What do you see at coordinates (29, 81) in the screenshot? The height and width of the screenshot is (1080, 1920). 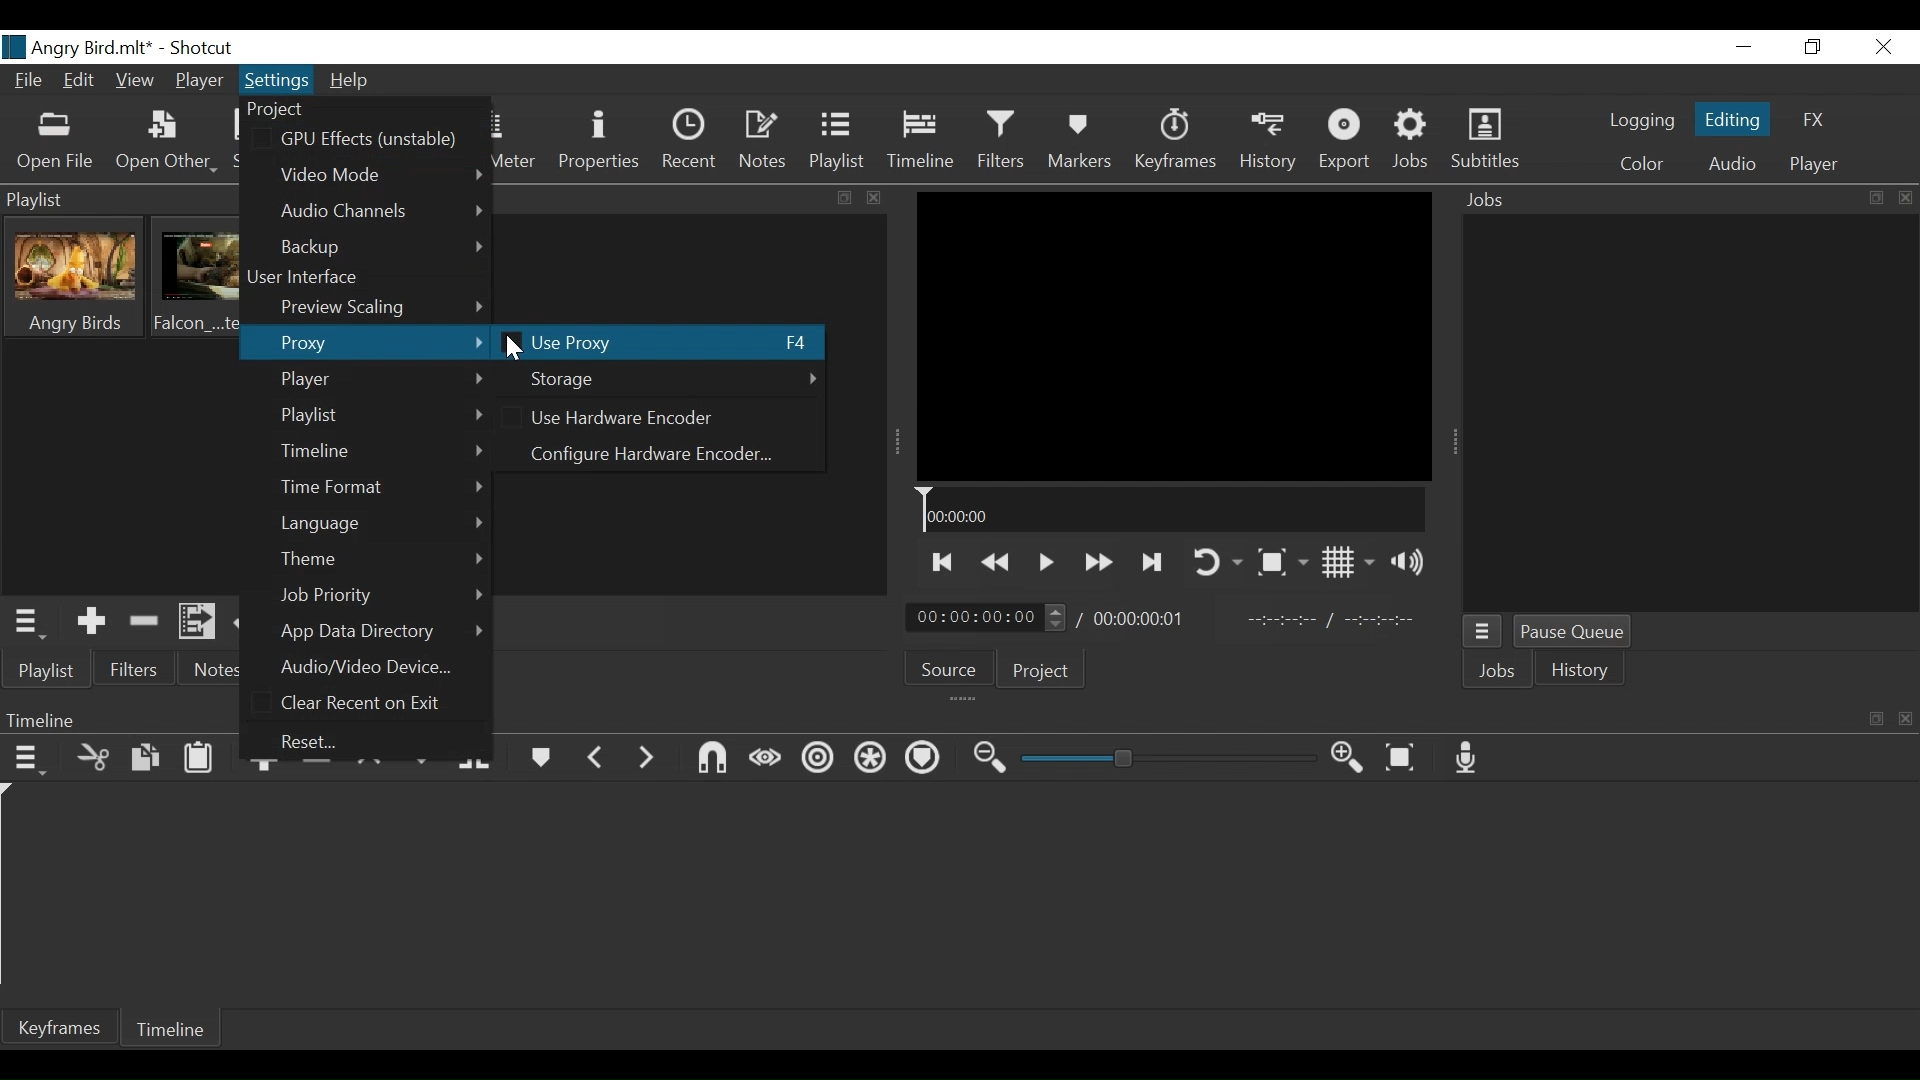 I see `File` at bounding box center [29, 81].